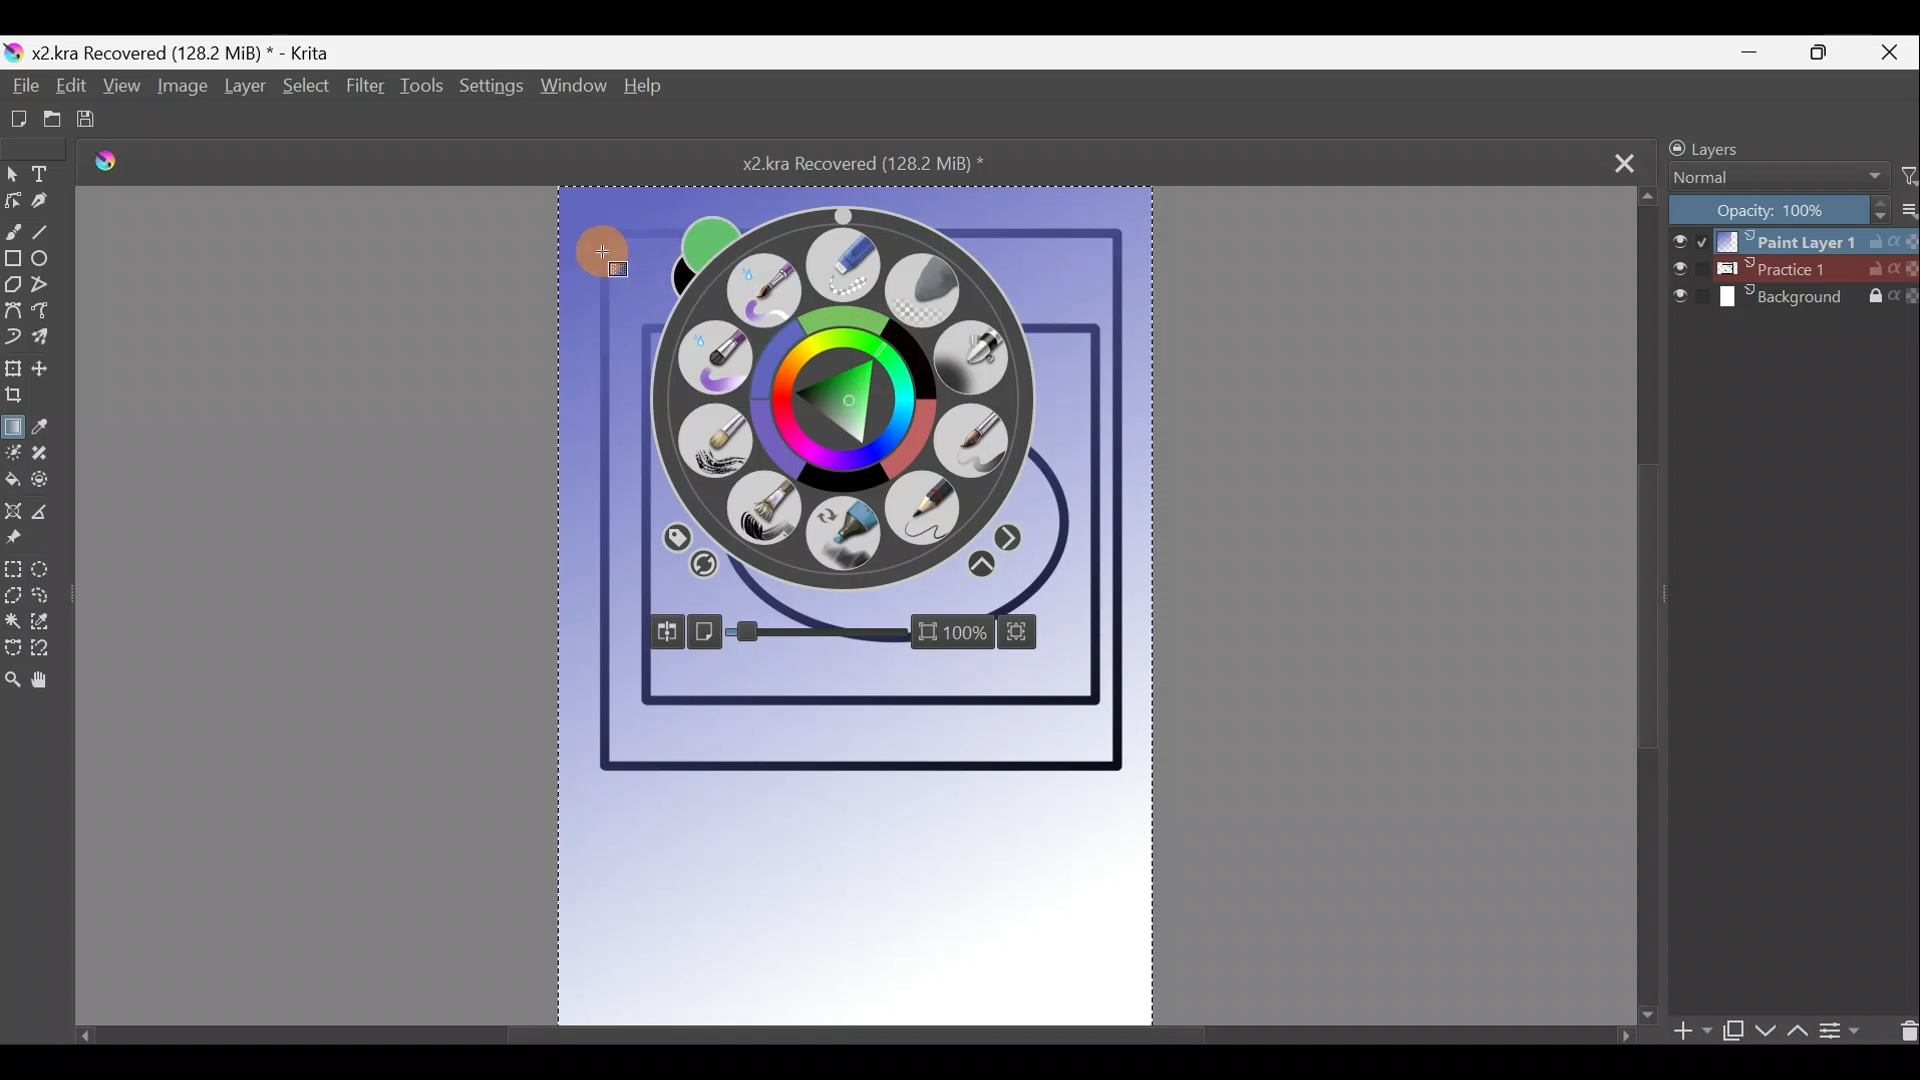  Describe the element at coordinates (14, 423) in the screenshot. I see `Draw a gradient` at that location.